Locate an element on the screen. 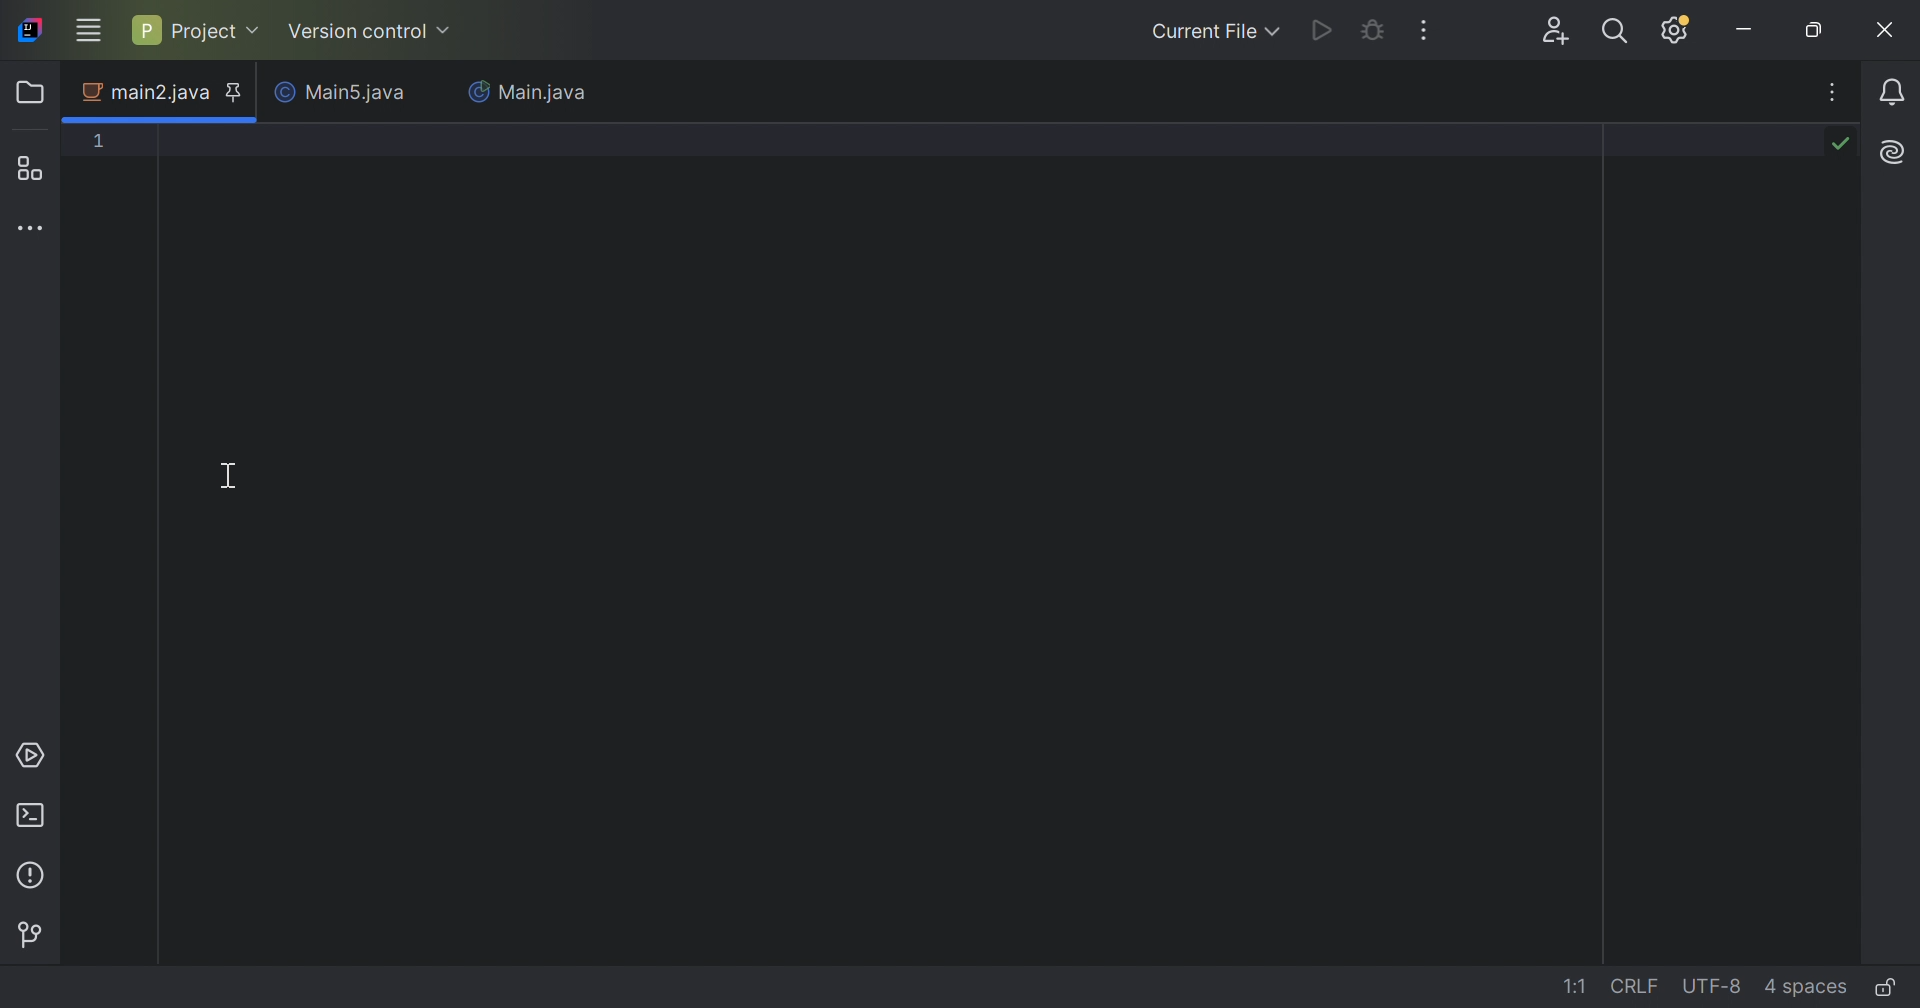 Image resolution: width=1920 pixels, height=1008 pixels. Code with me is located at coordinates (1559, 33).